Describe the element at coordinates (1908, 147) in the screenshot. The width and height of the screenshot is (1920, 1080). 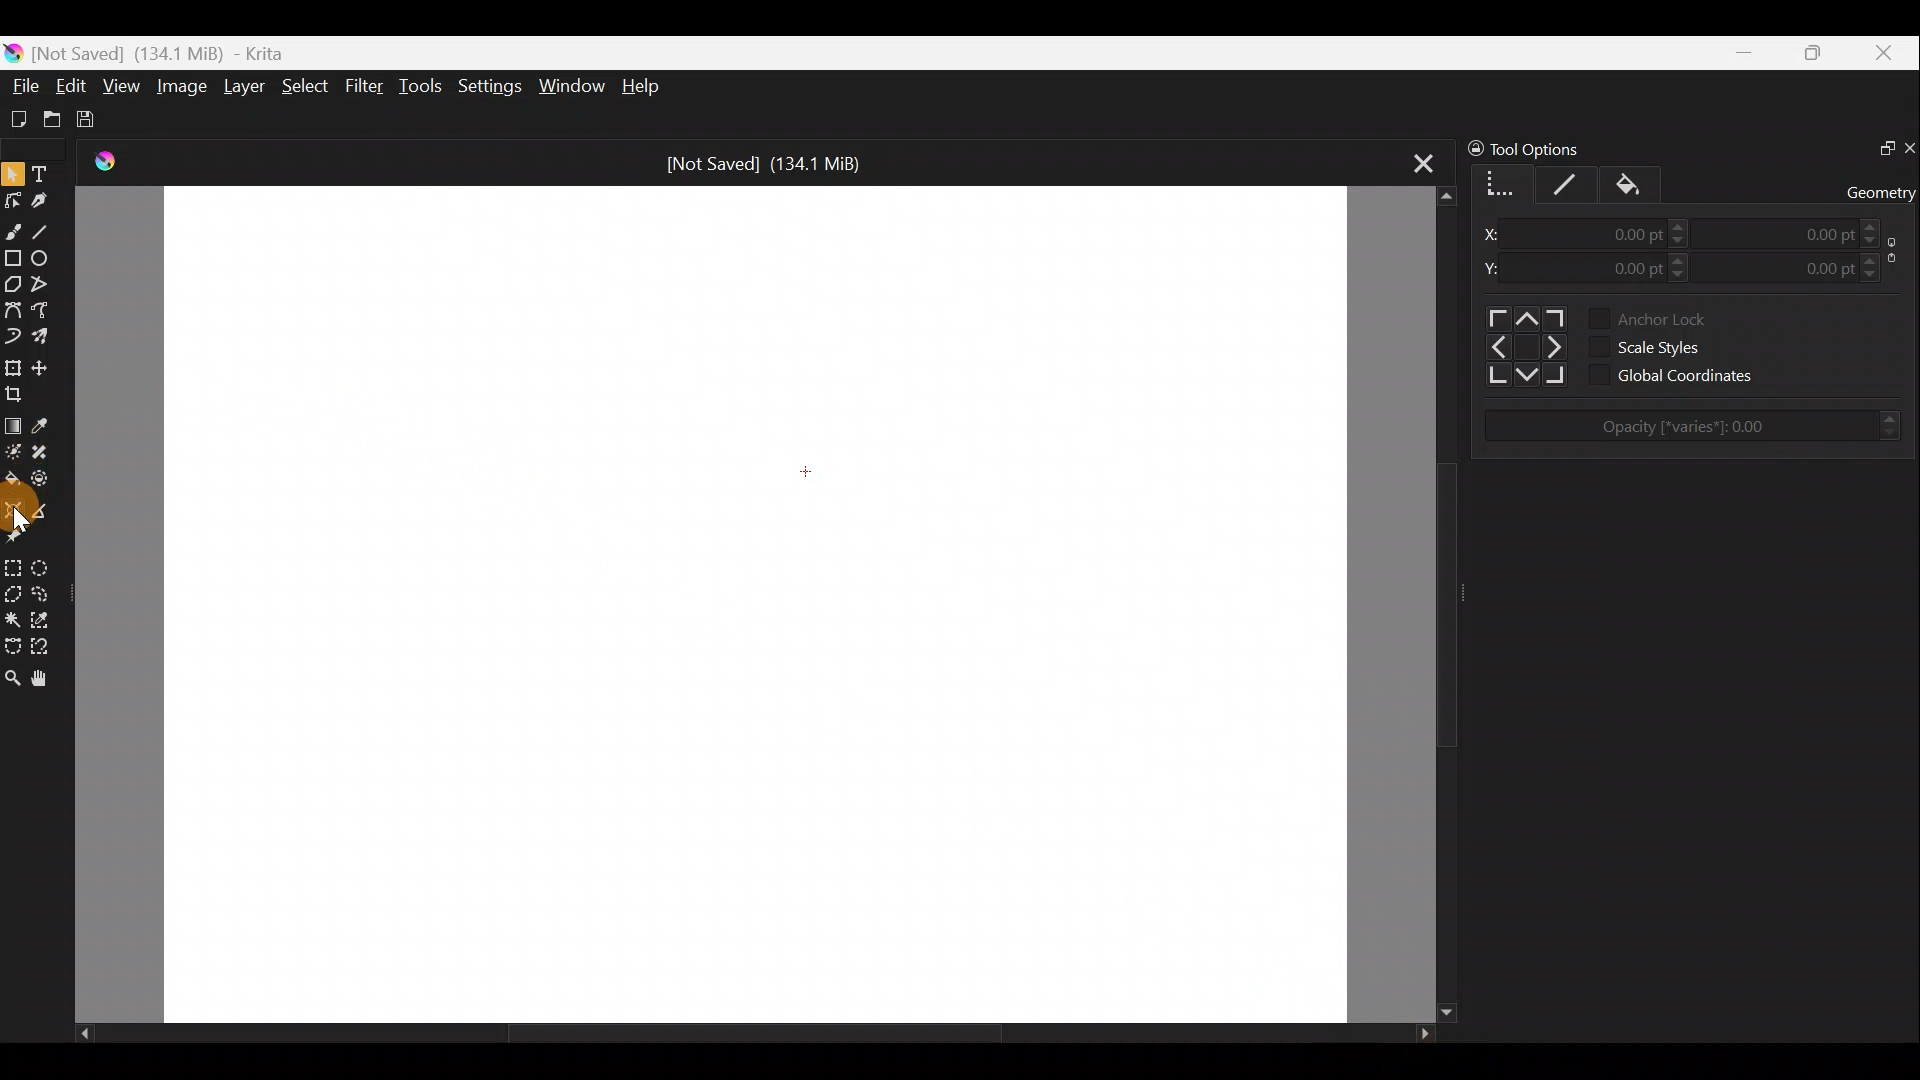
I see `Close docker` at that location.